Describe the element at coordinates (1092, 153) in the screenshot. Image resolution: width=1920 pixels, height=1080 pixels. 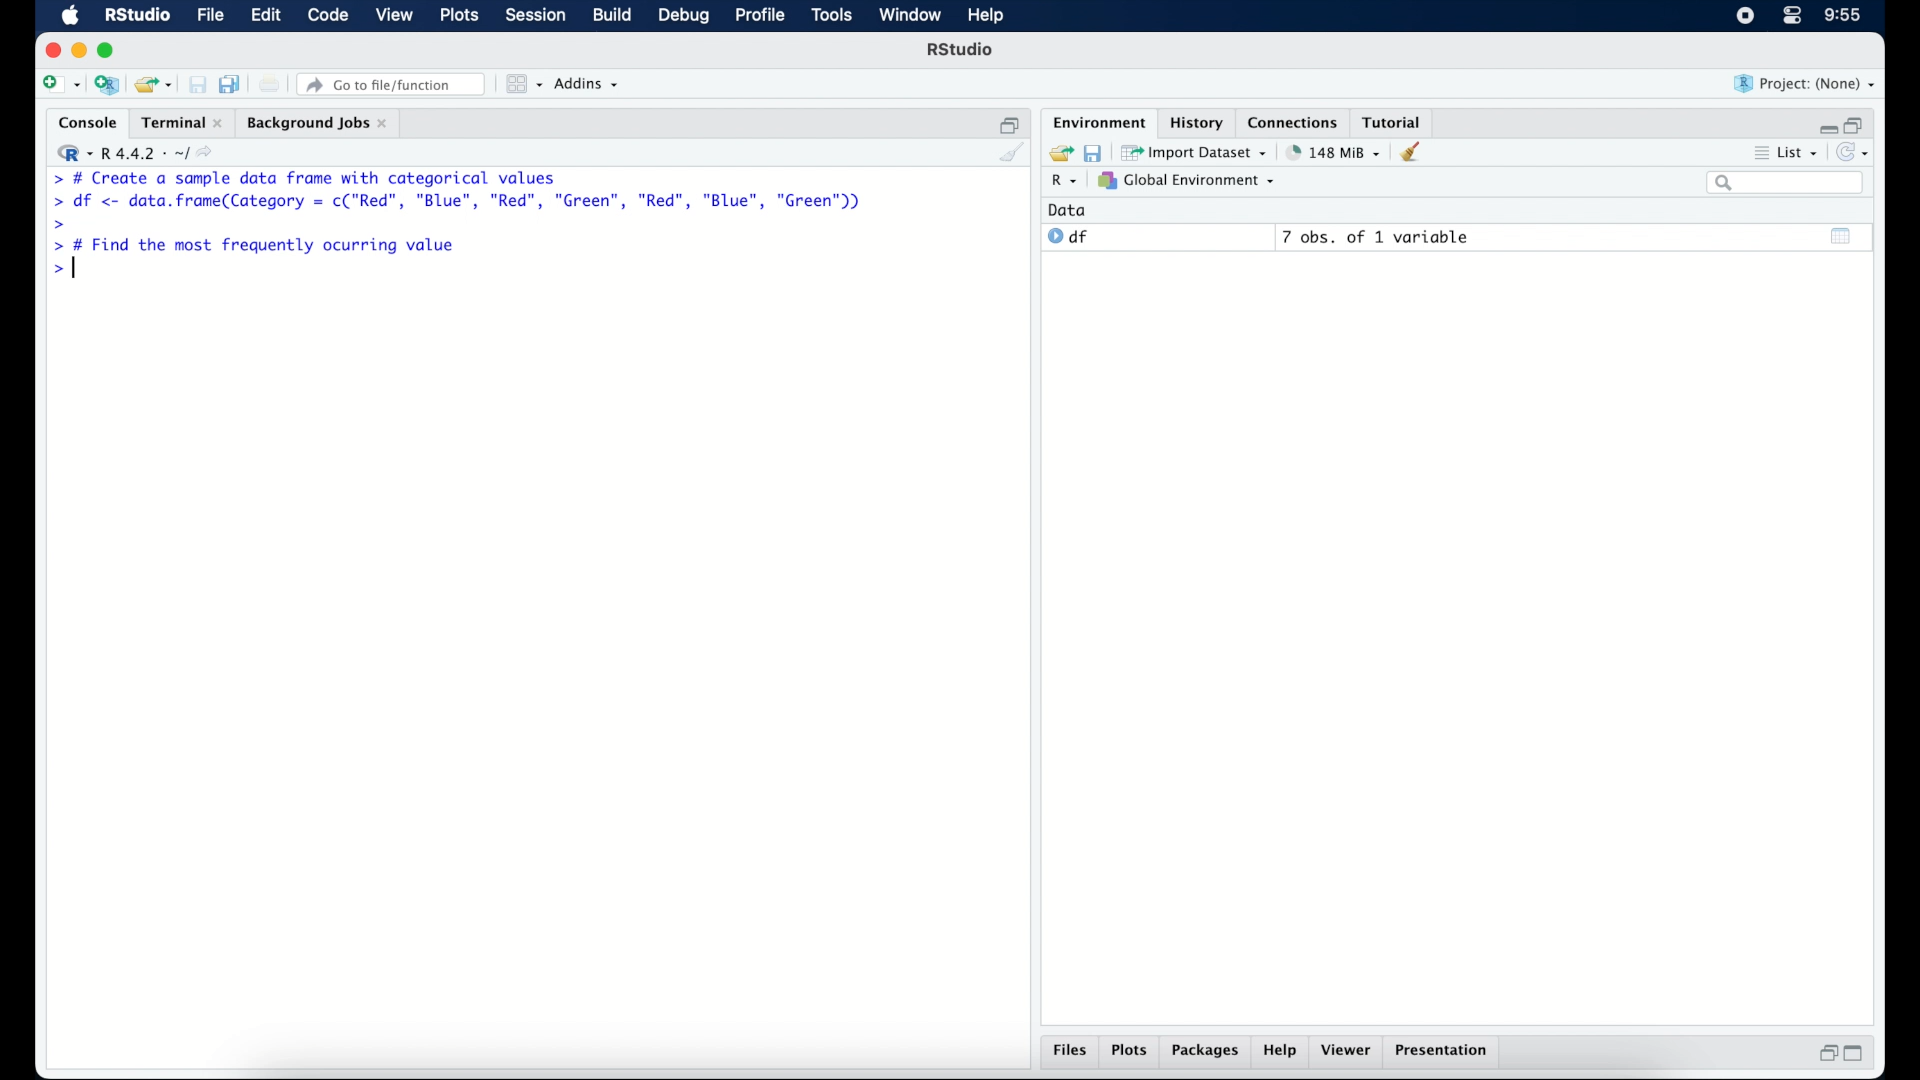
I see `save` at that location.